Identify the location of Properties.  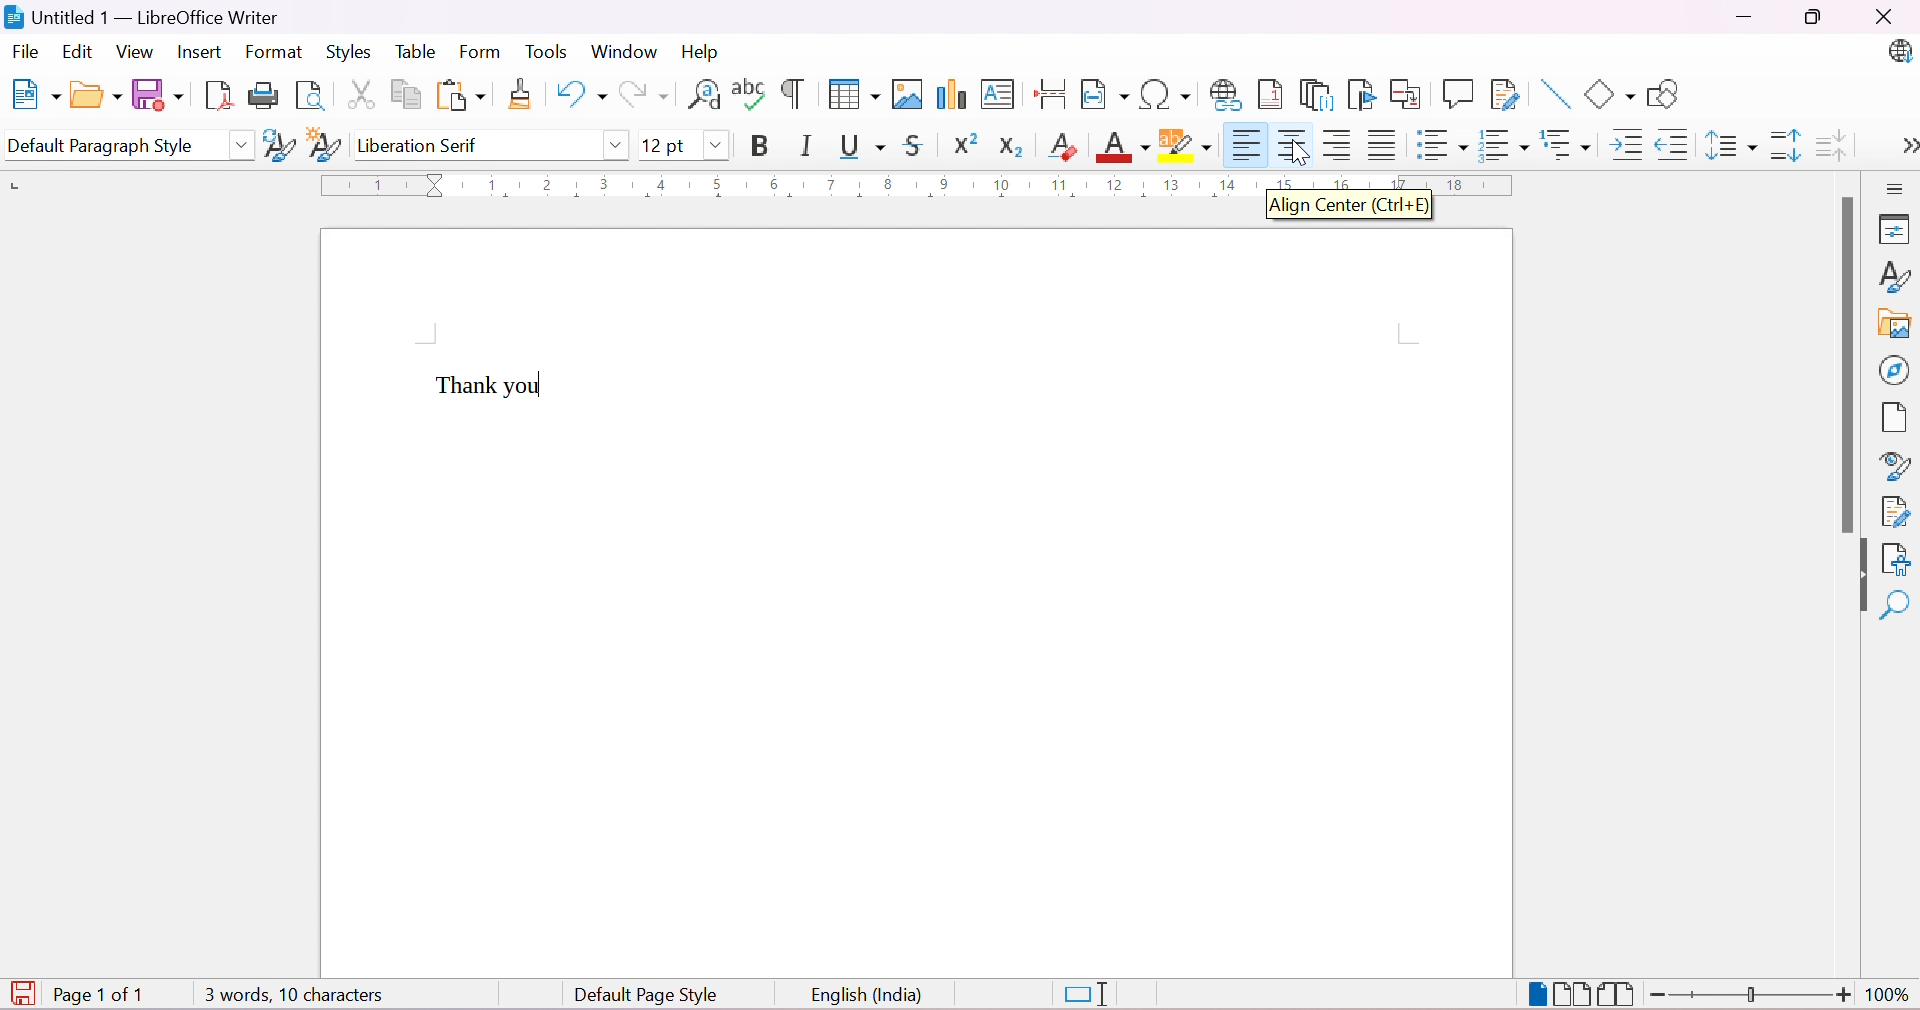
(1896, 230).